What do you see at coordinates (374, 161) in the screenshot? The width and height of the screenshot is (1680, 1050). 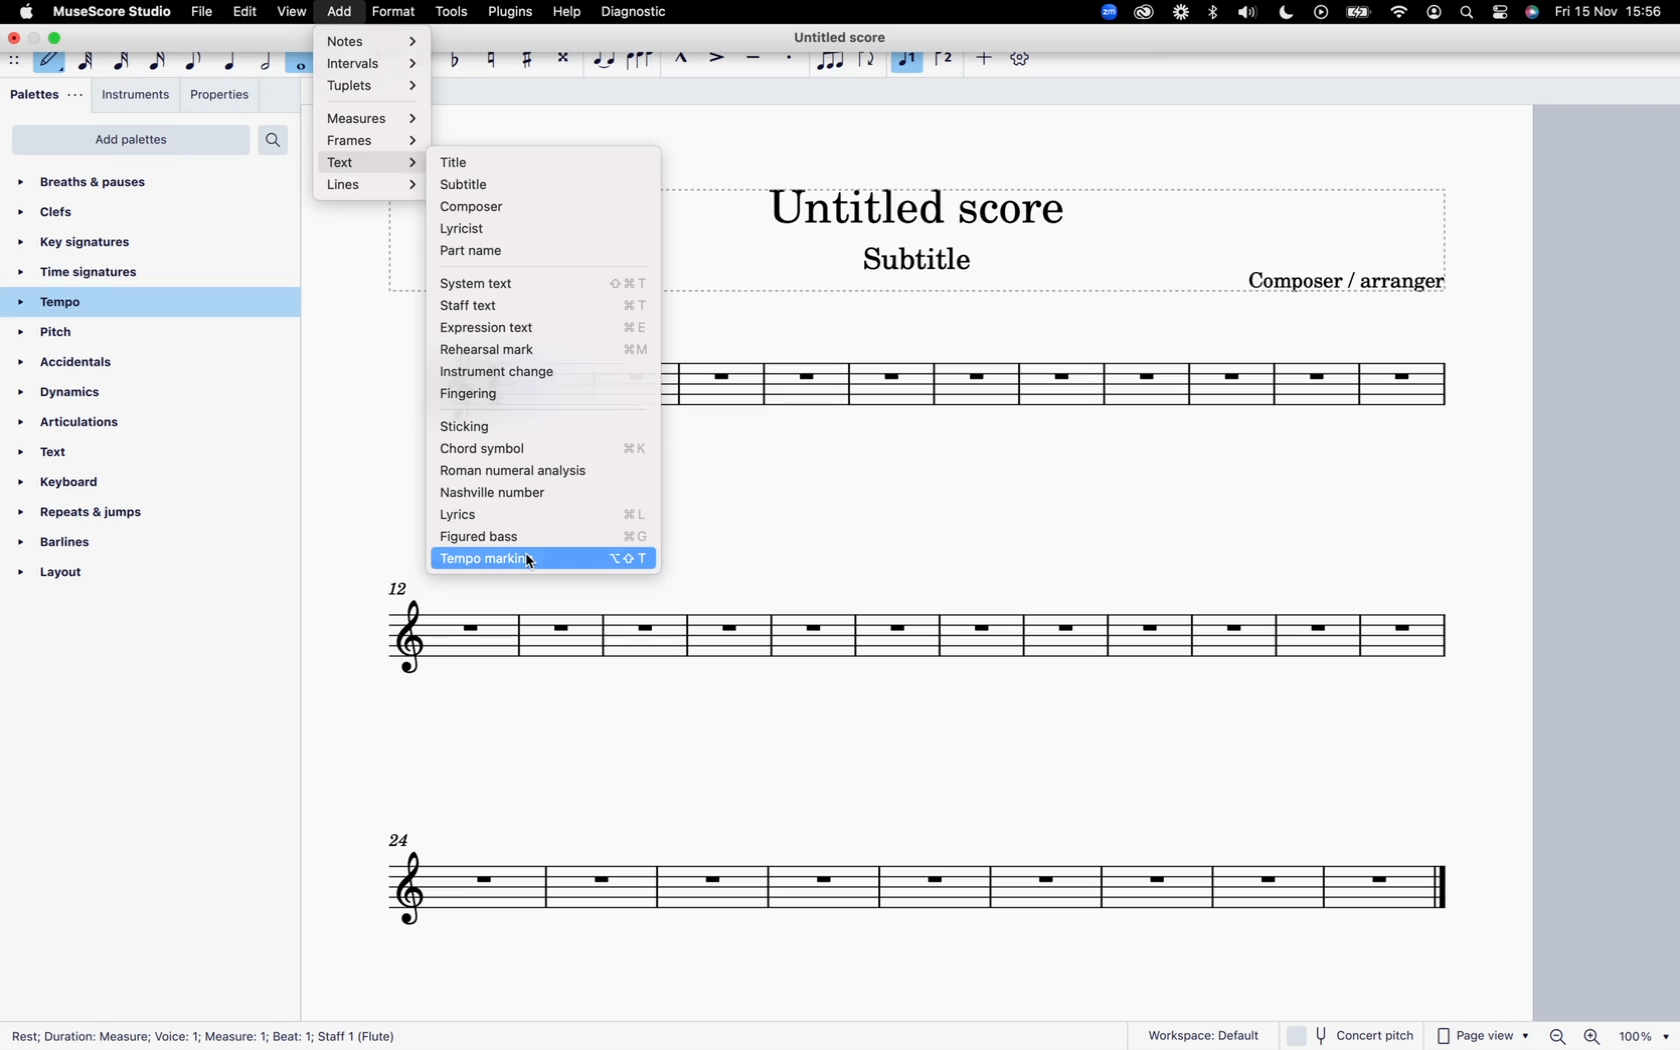 I see `text` at bounding box center [374, 161].